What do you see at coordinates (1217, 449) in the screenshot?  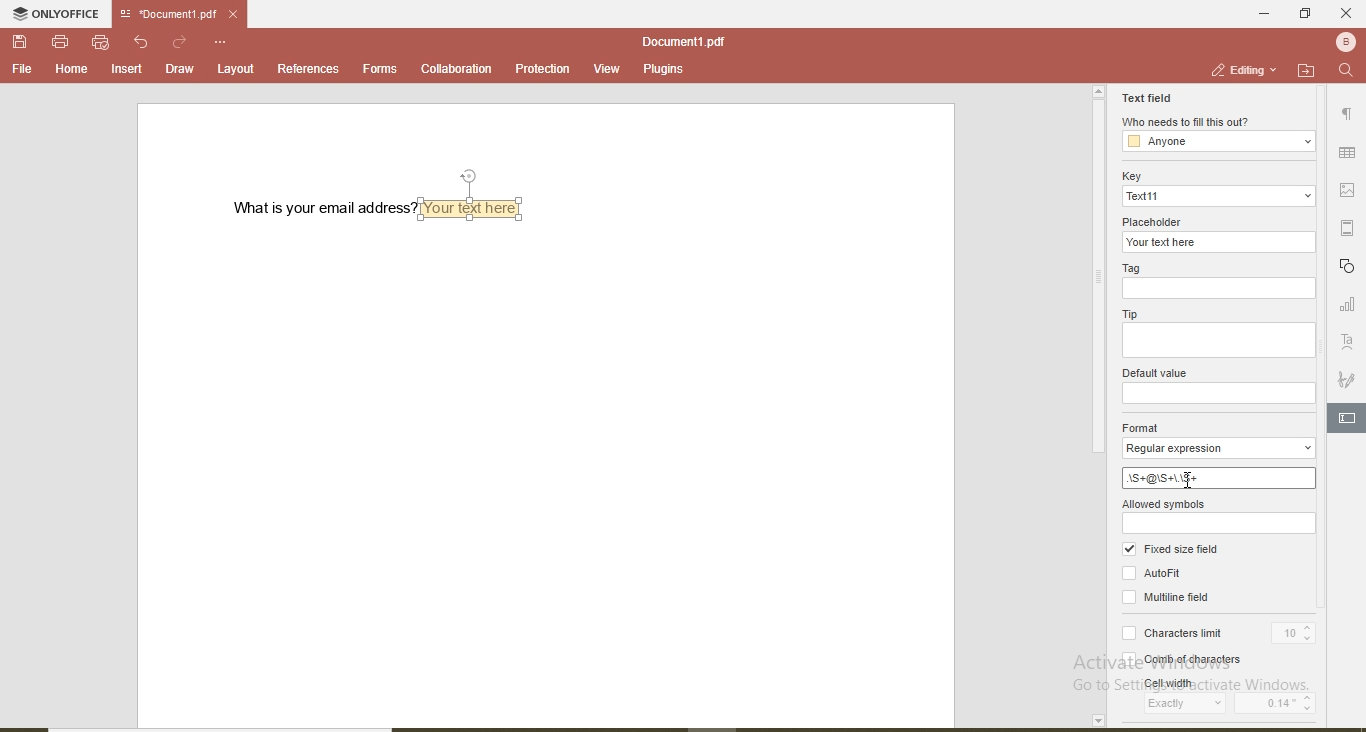 I see `regular expression` at bounding box center [1217, 449].